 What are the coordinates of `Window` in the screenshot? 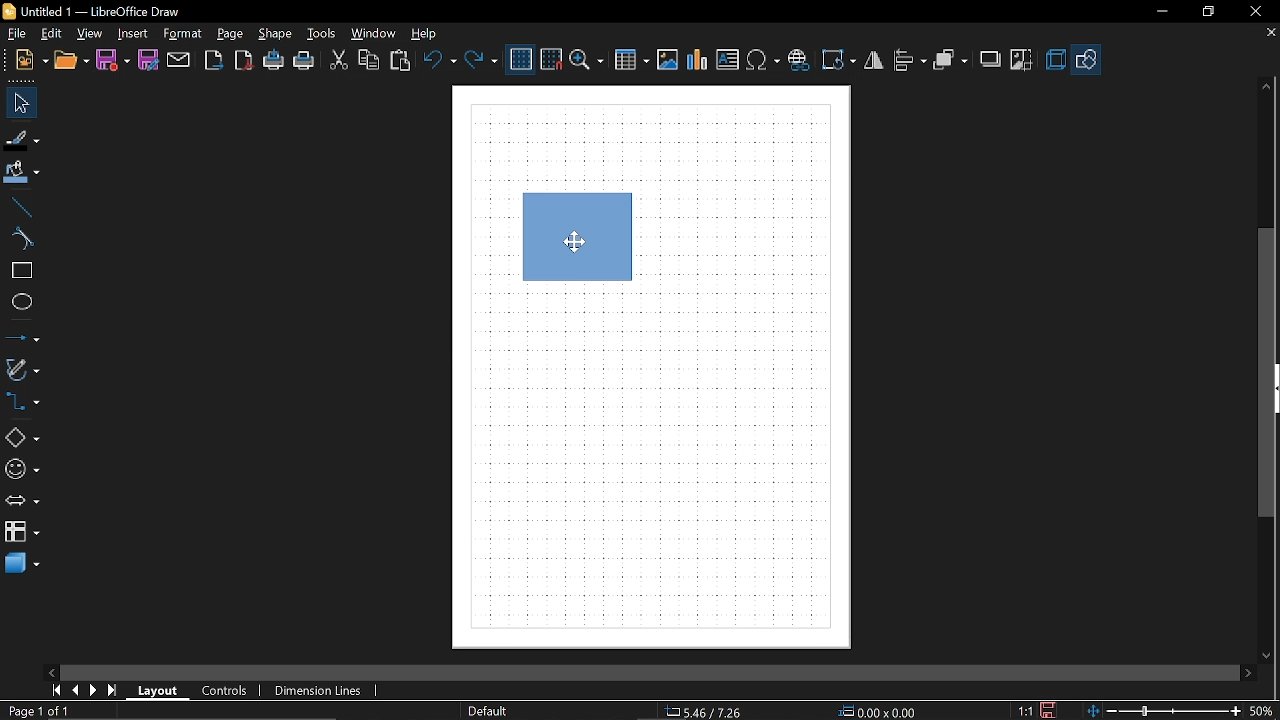 It's located at (374, 34).